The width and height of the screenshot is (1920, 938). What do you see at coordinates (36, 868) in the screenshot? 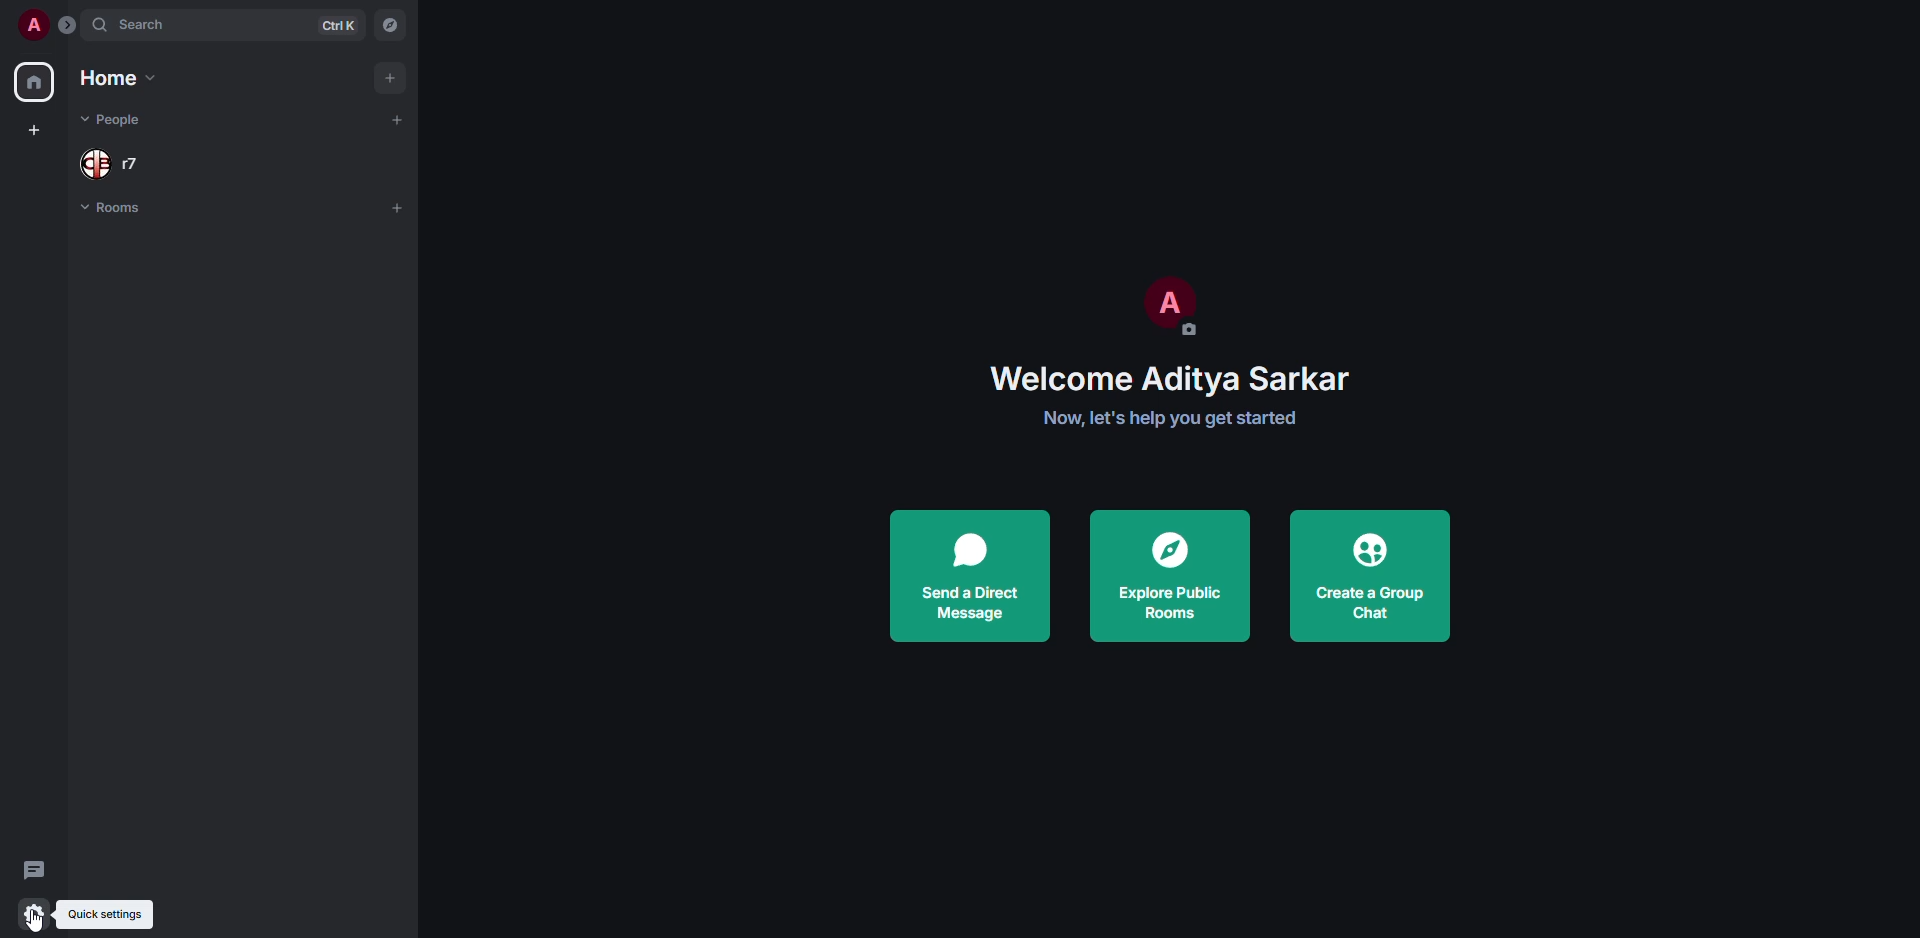
I see `threads` at bounding box center [36, 868].